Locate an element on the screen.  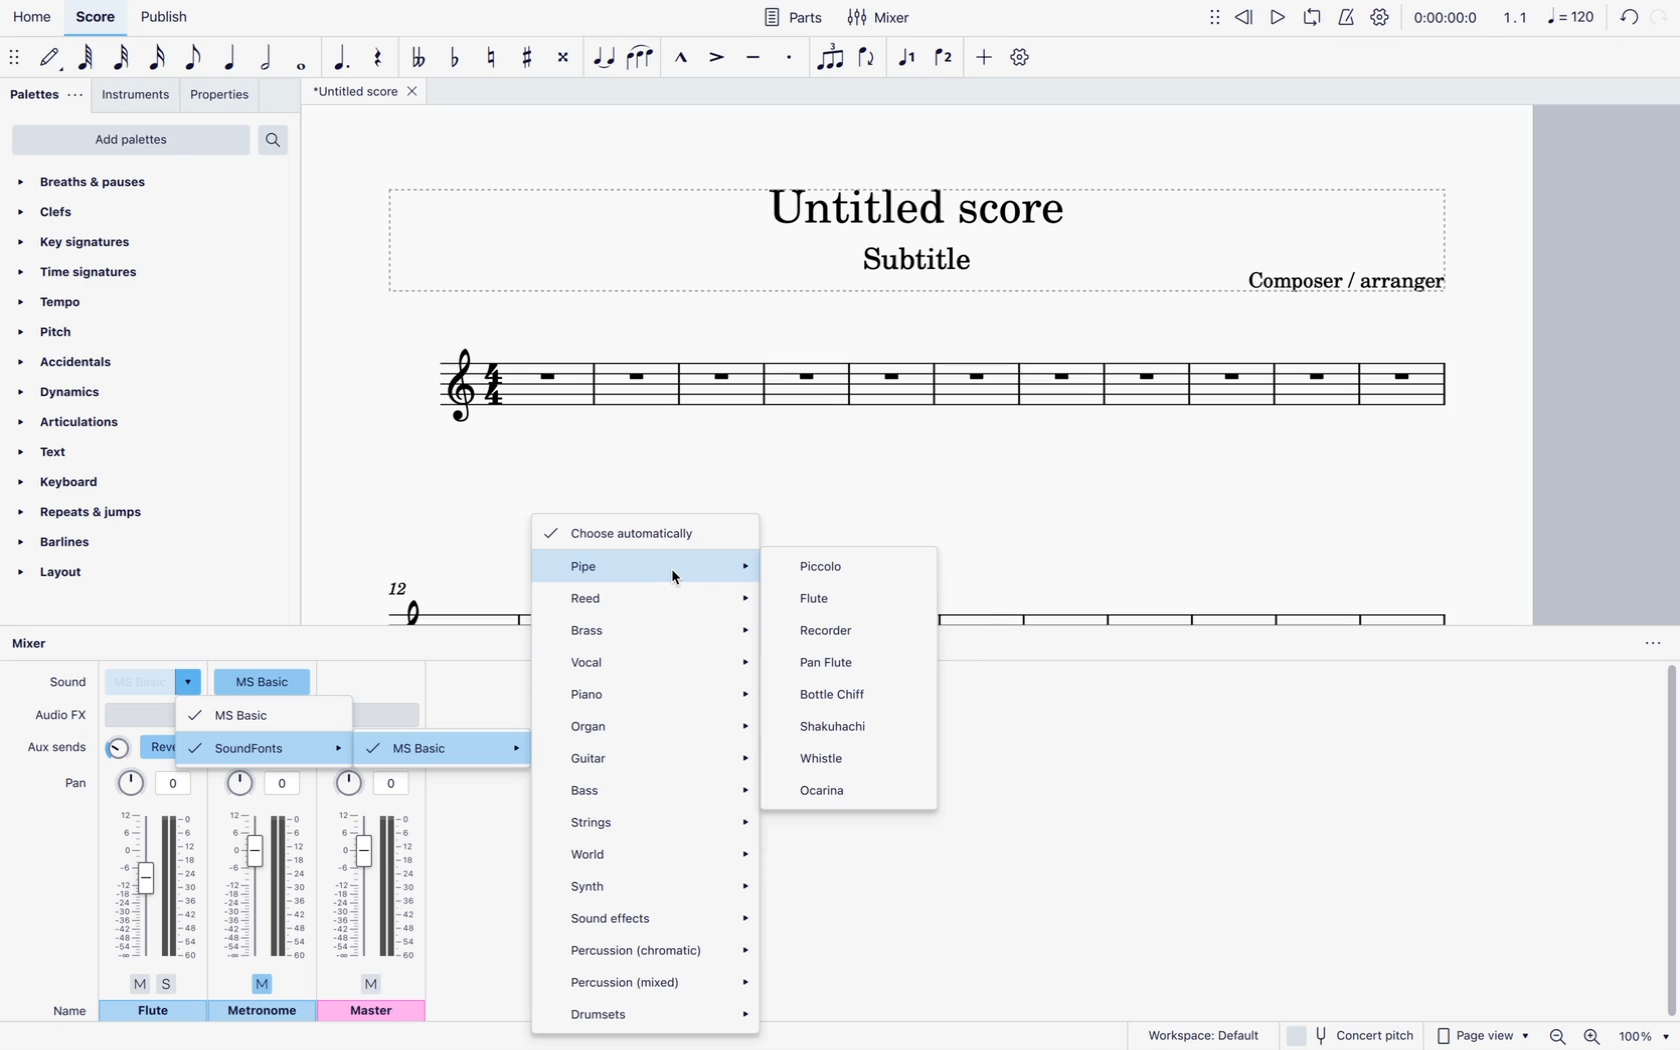
tempo is located at coordinates (93, 301).